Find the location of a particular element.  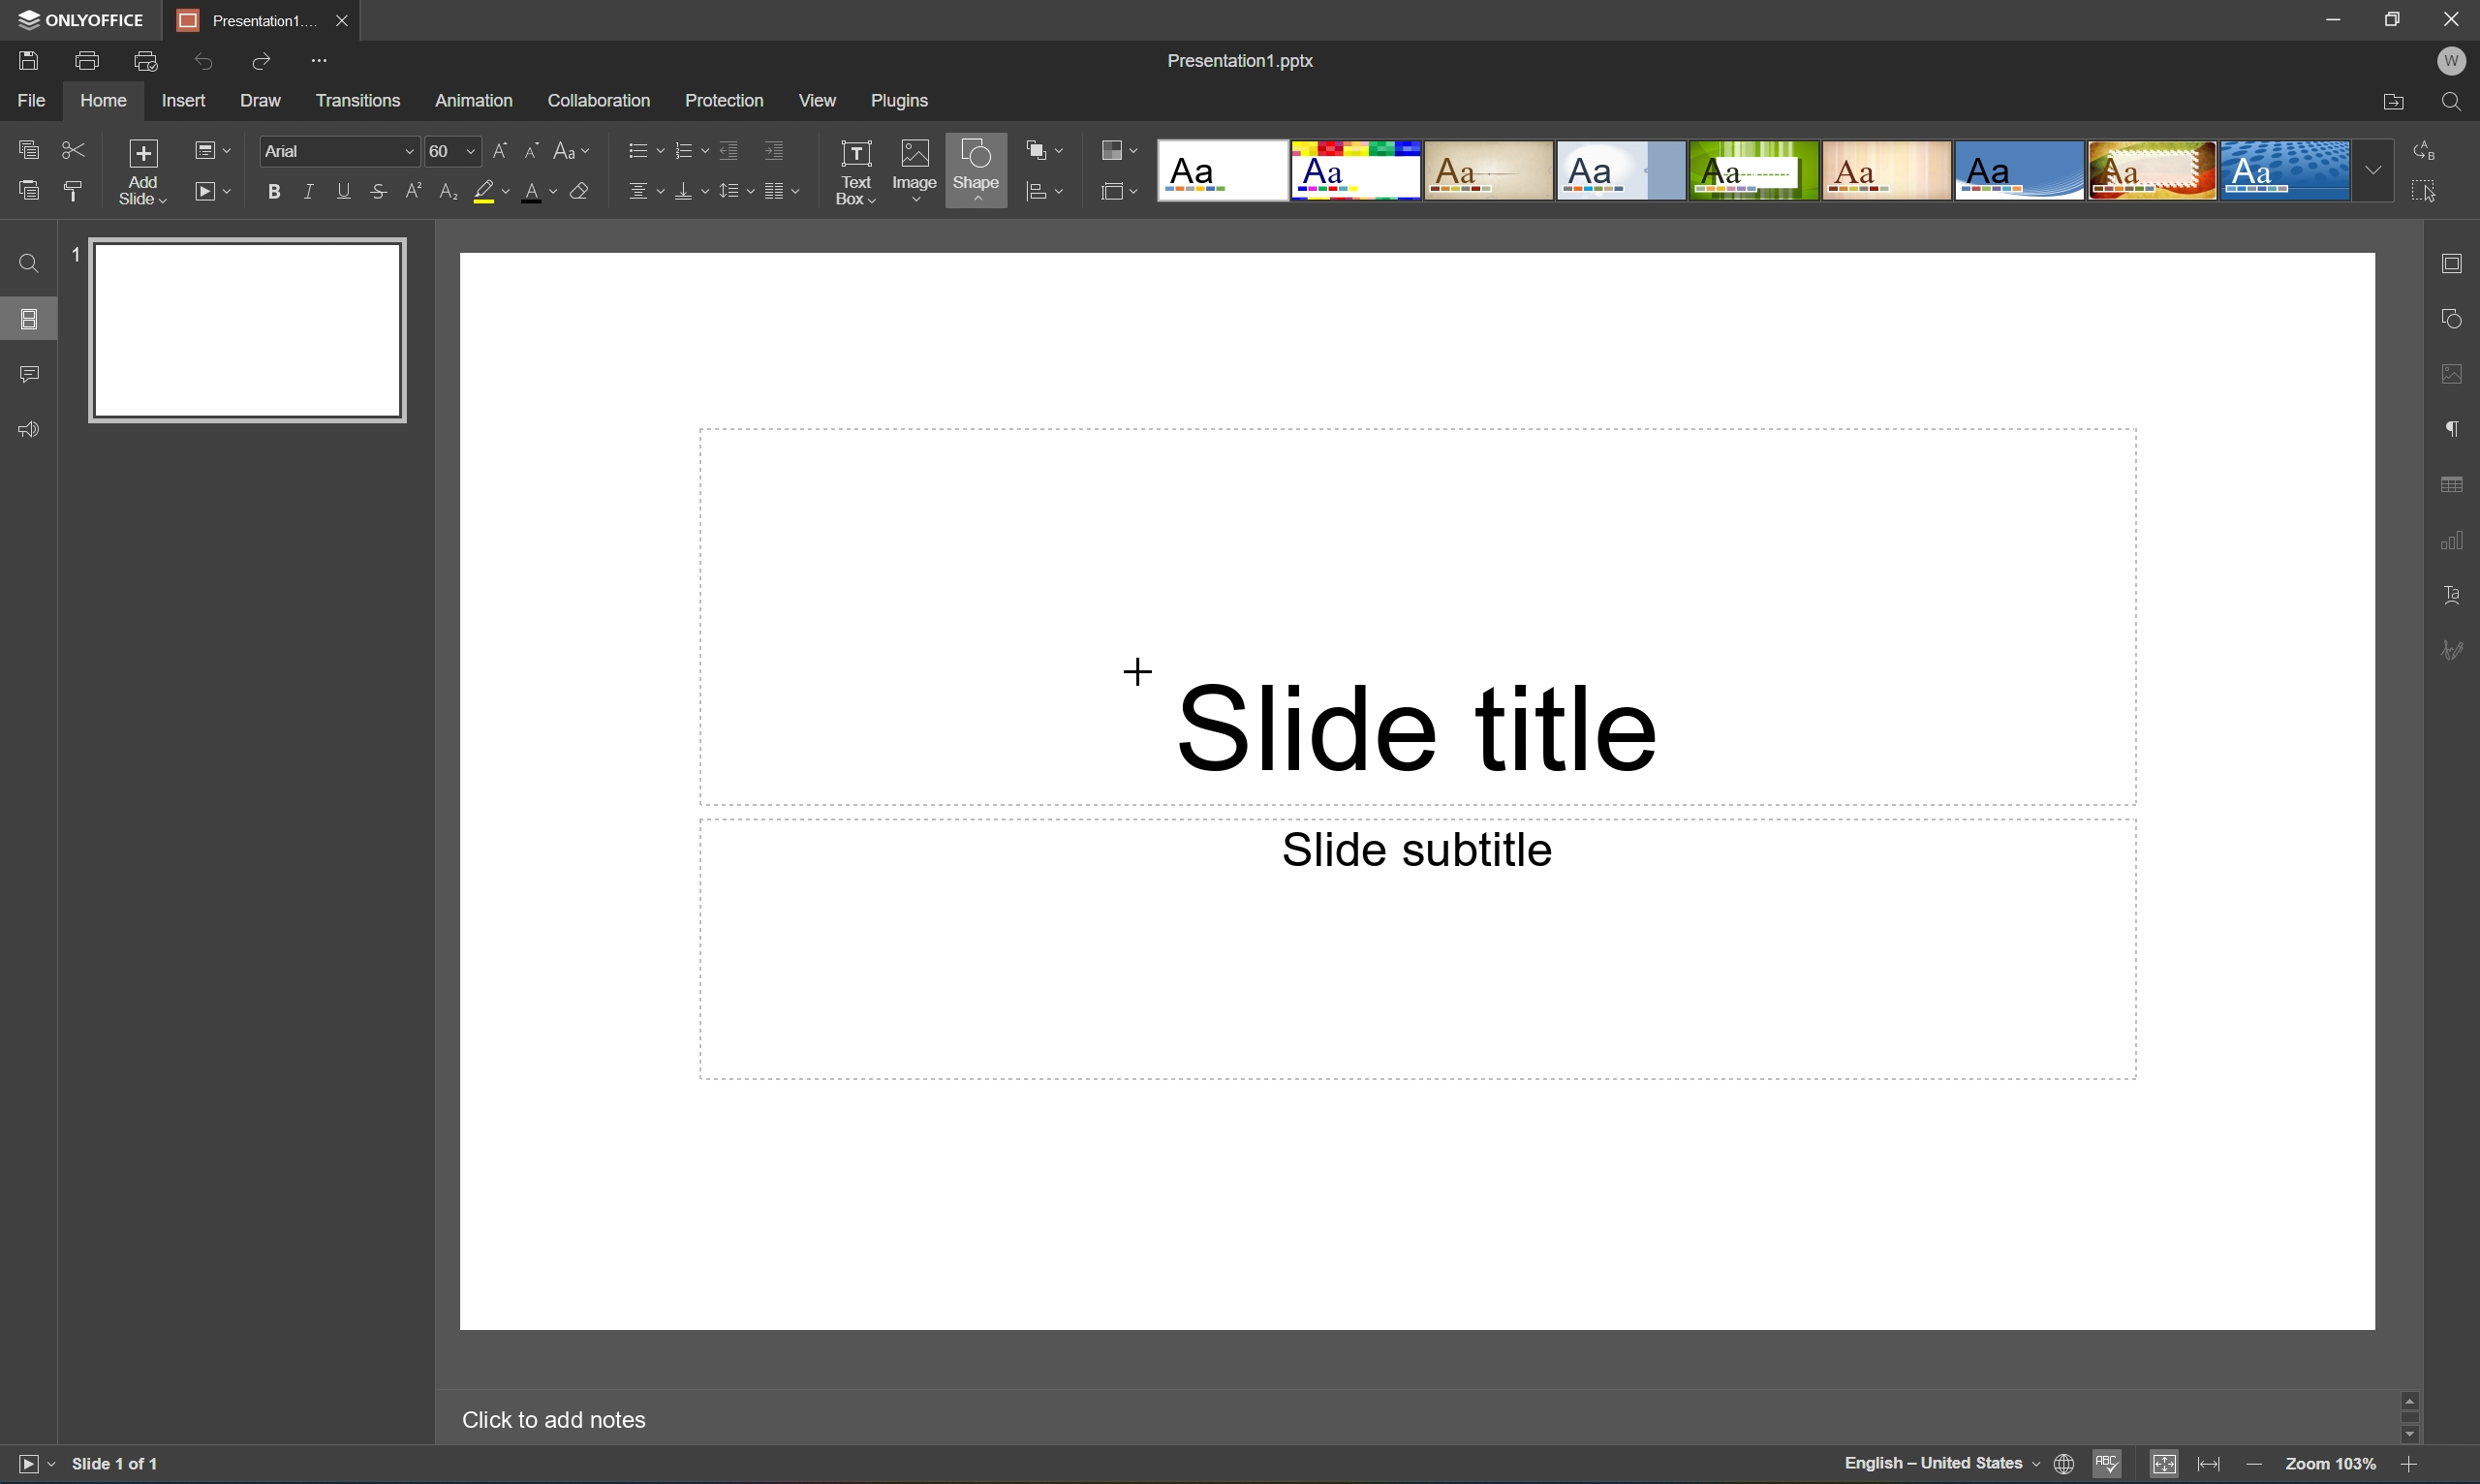

Customize quick access toolbar is located at coordinates (315, 59).